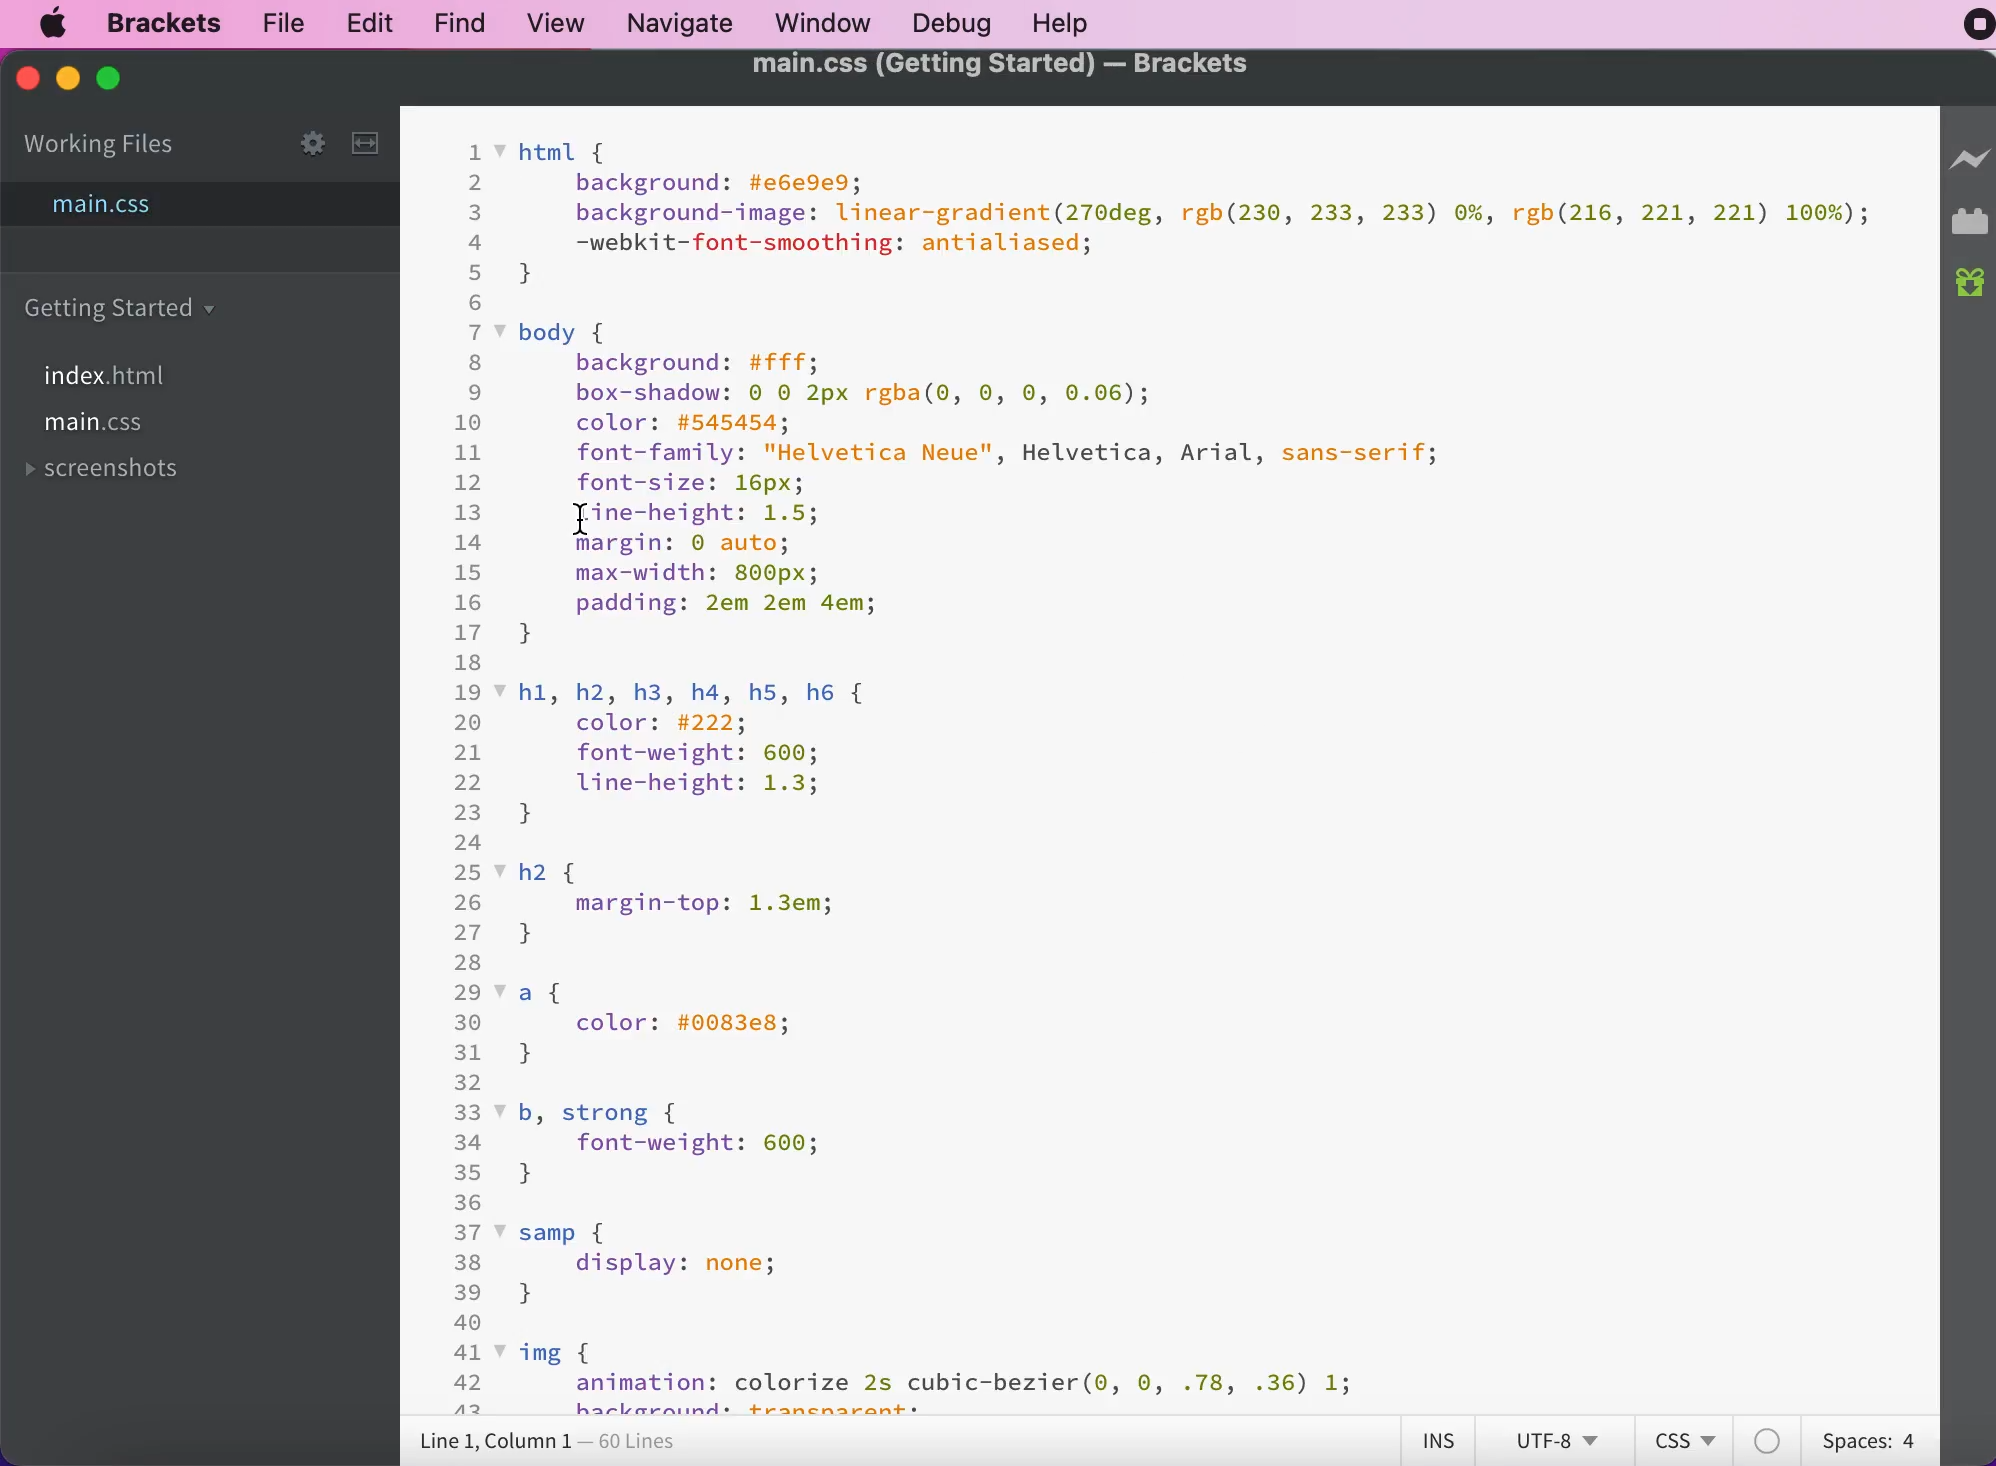  Describe the element at coordinates (467, 573) in the screenshot. I see `15` at that location.